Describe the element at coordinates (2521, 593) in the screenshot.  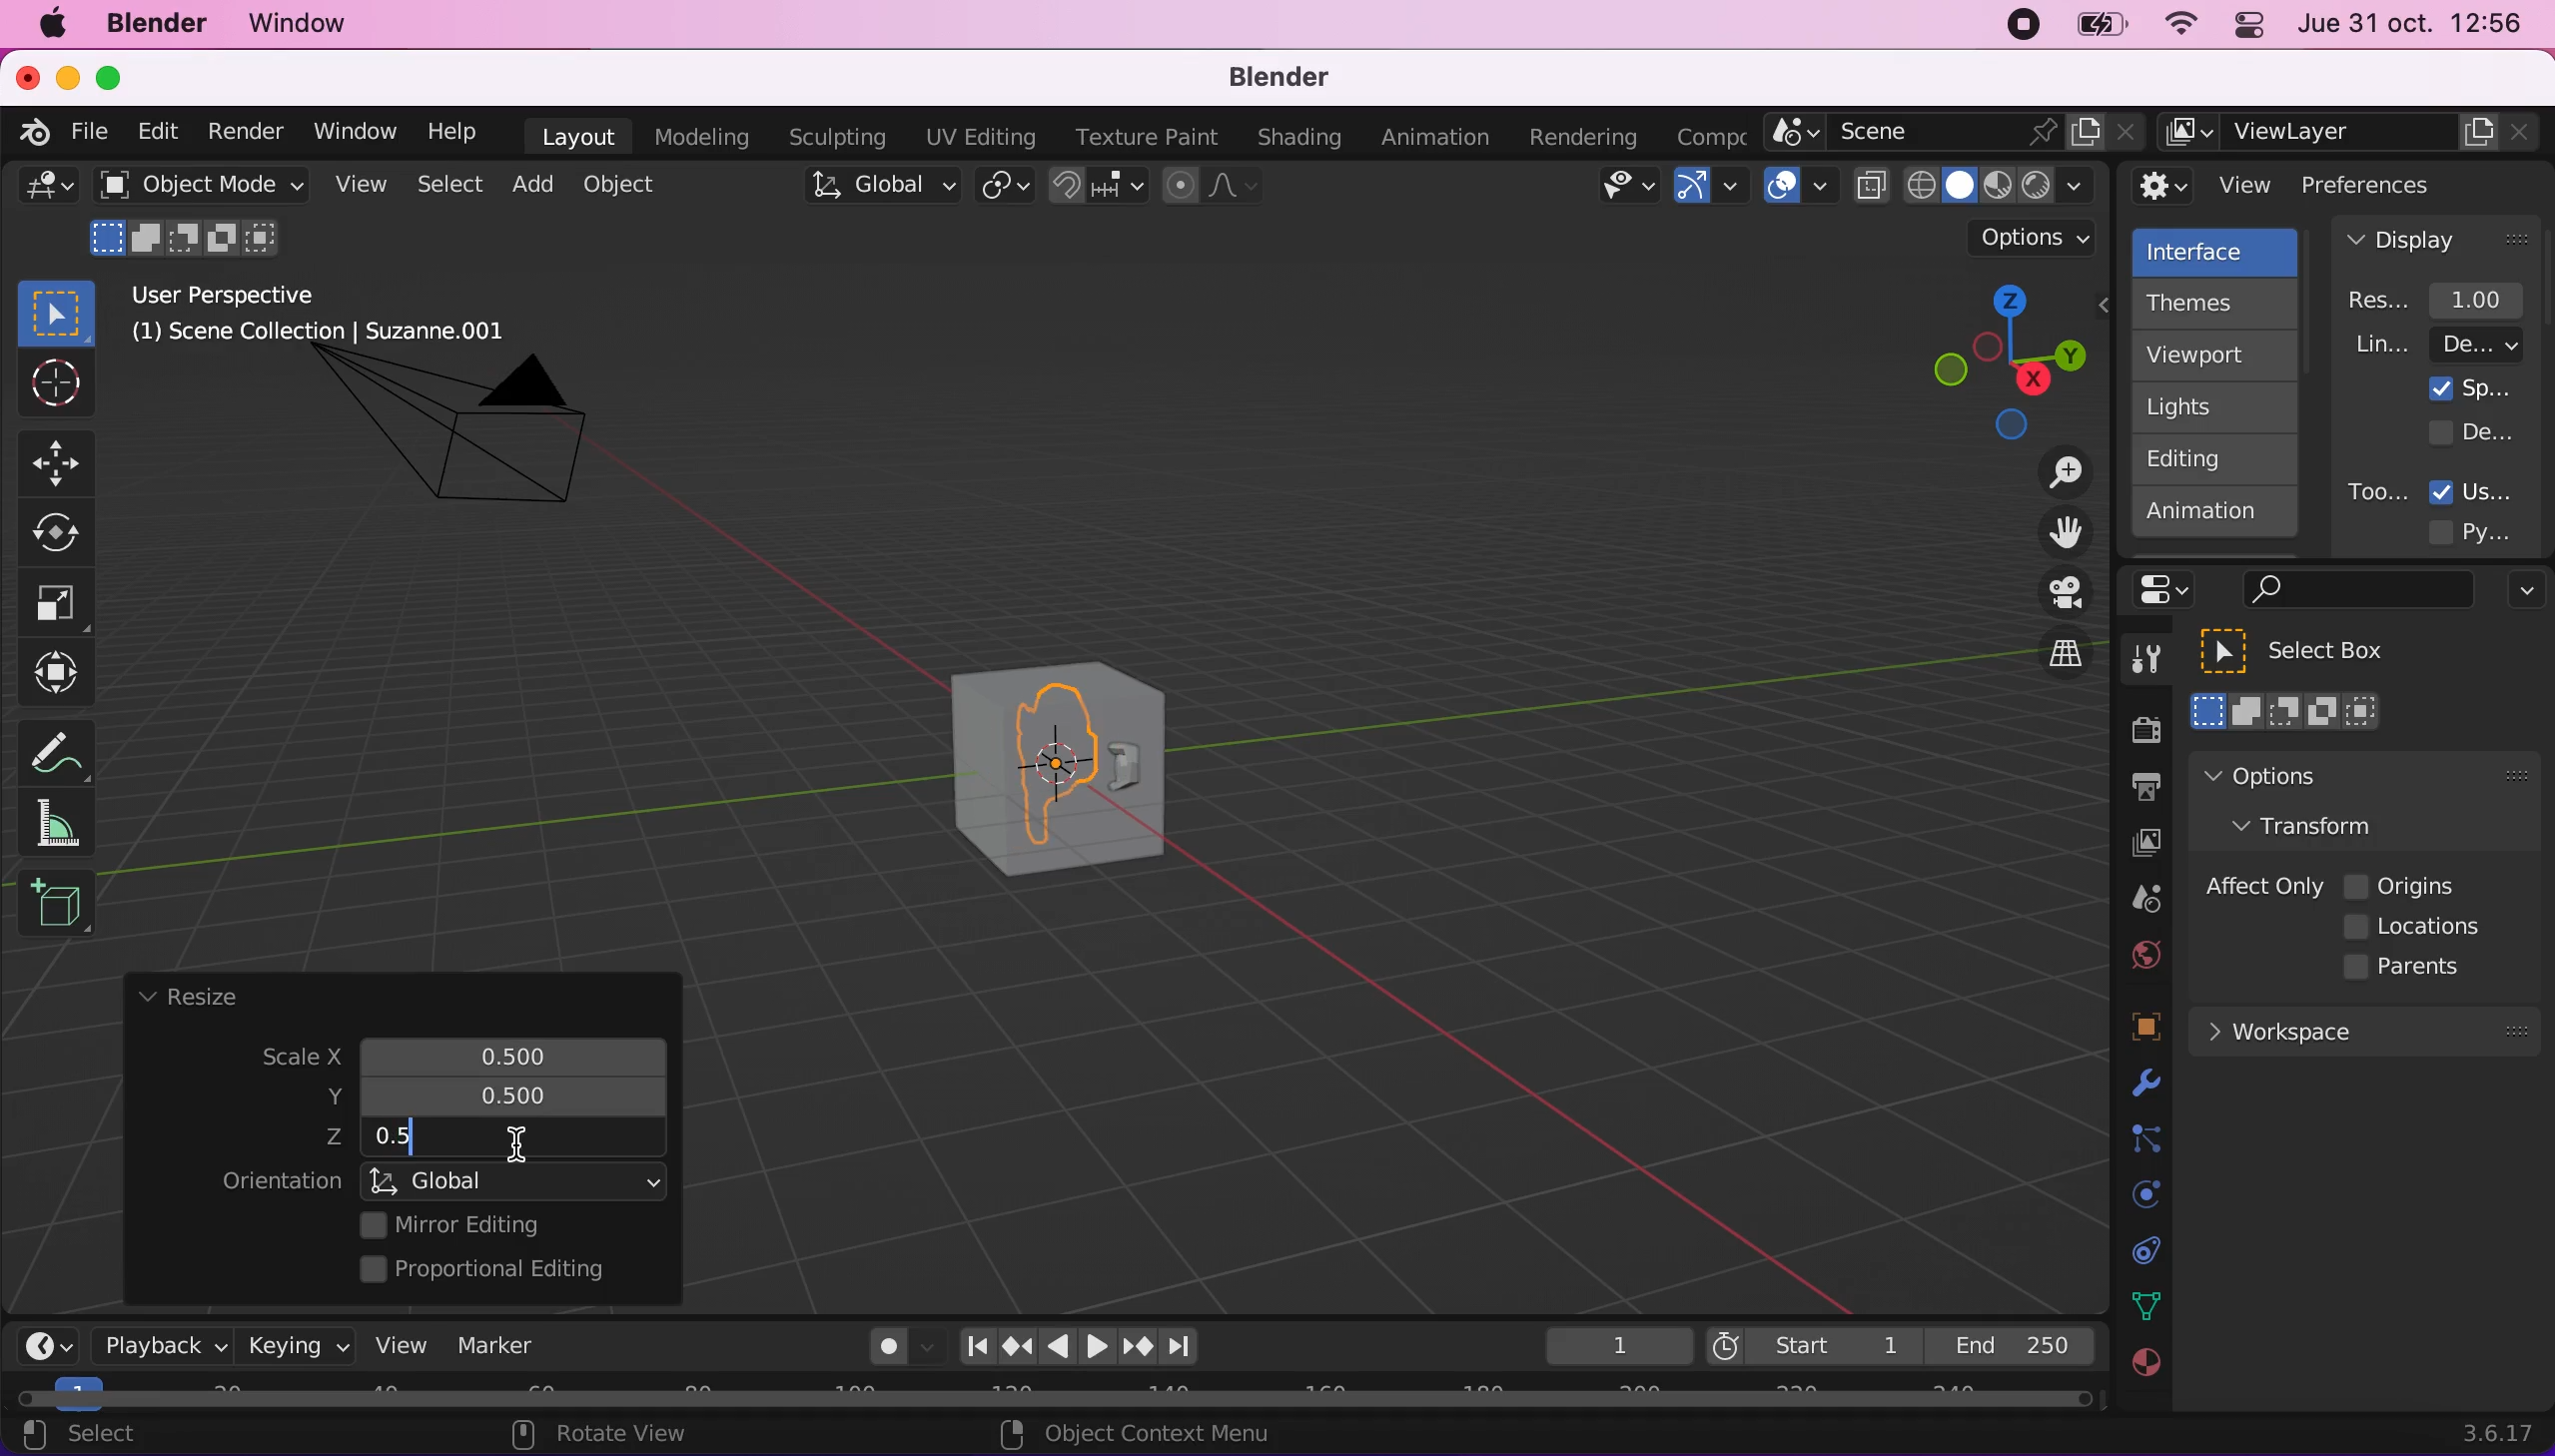
I see `options` at that location.